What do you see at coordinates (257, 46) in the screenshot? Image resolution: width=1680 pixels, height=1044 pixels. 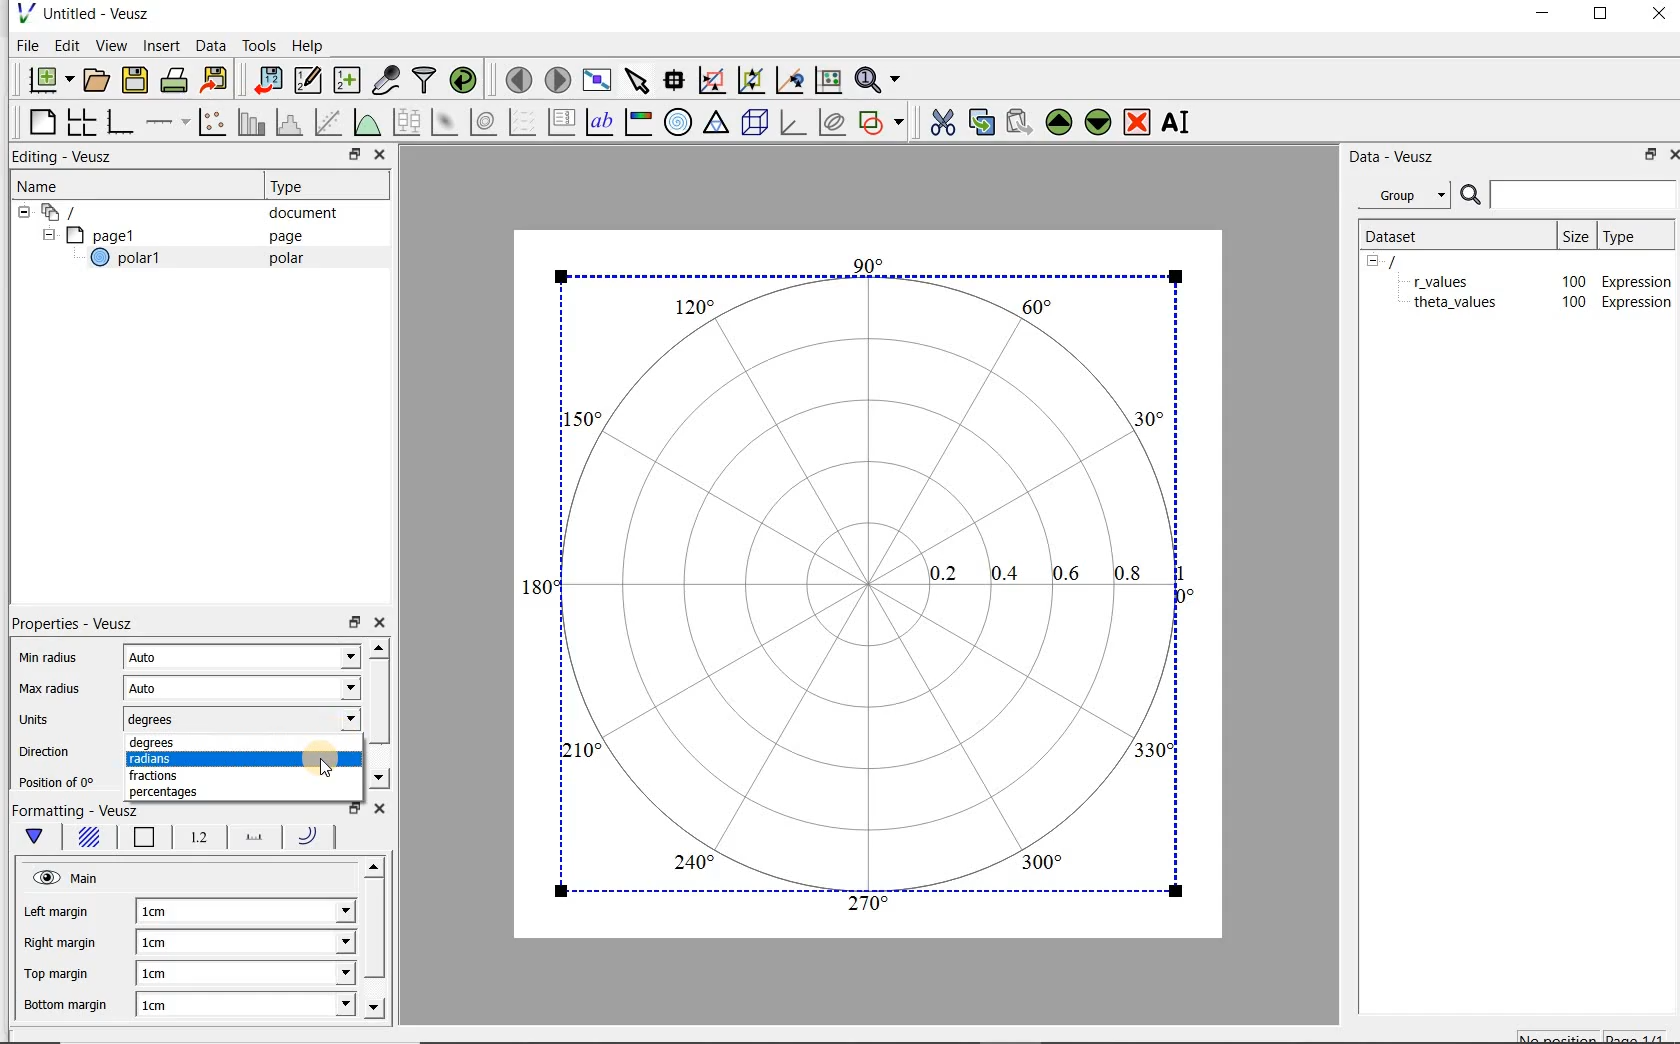 I see `Tools` at bounding box center [257, 46].